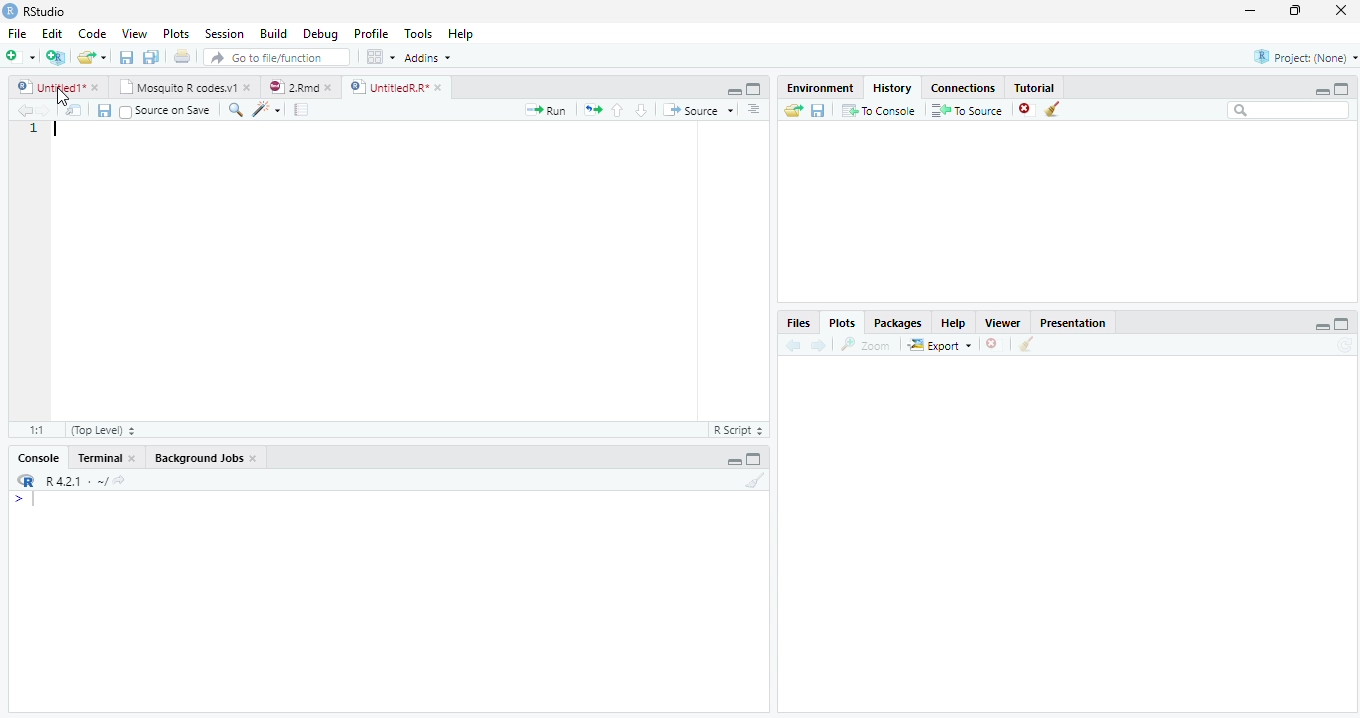 The width and height of the screenshot is (1360, 718). I want to click on Clear Console, so click(753, 482).